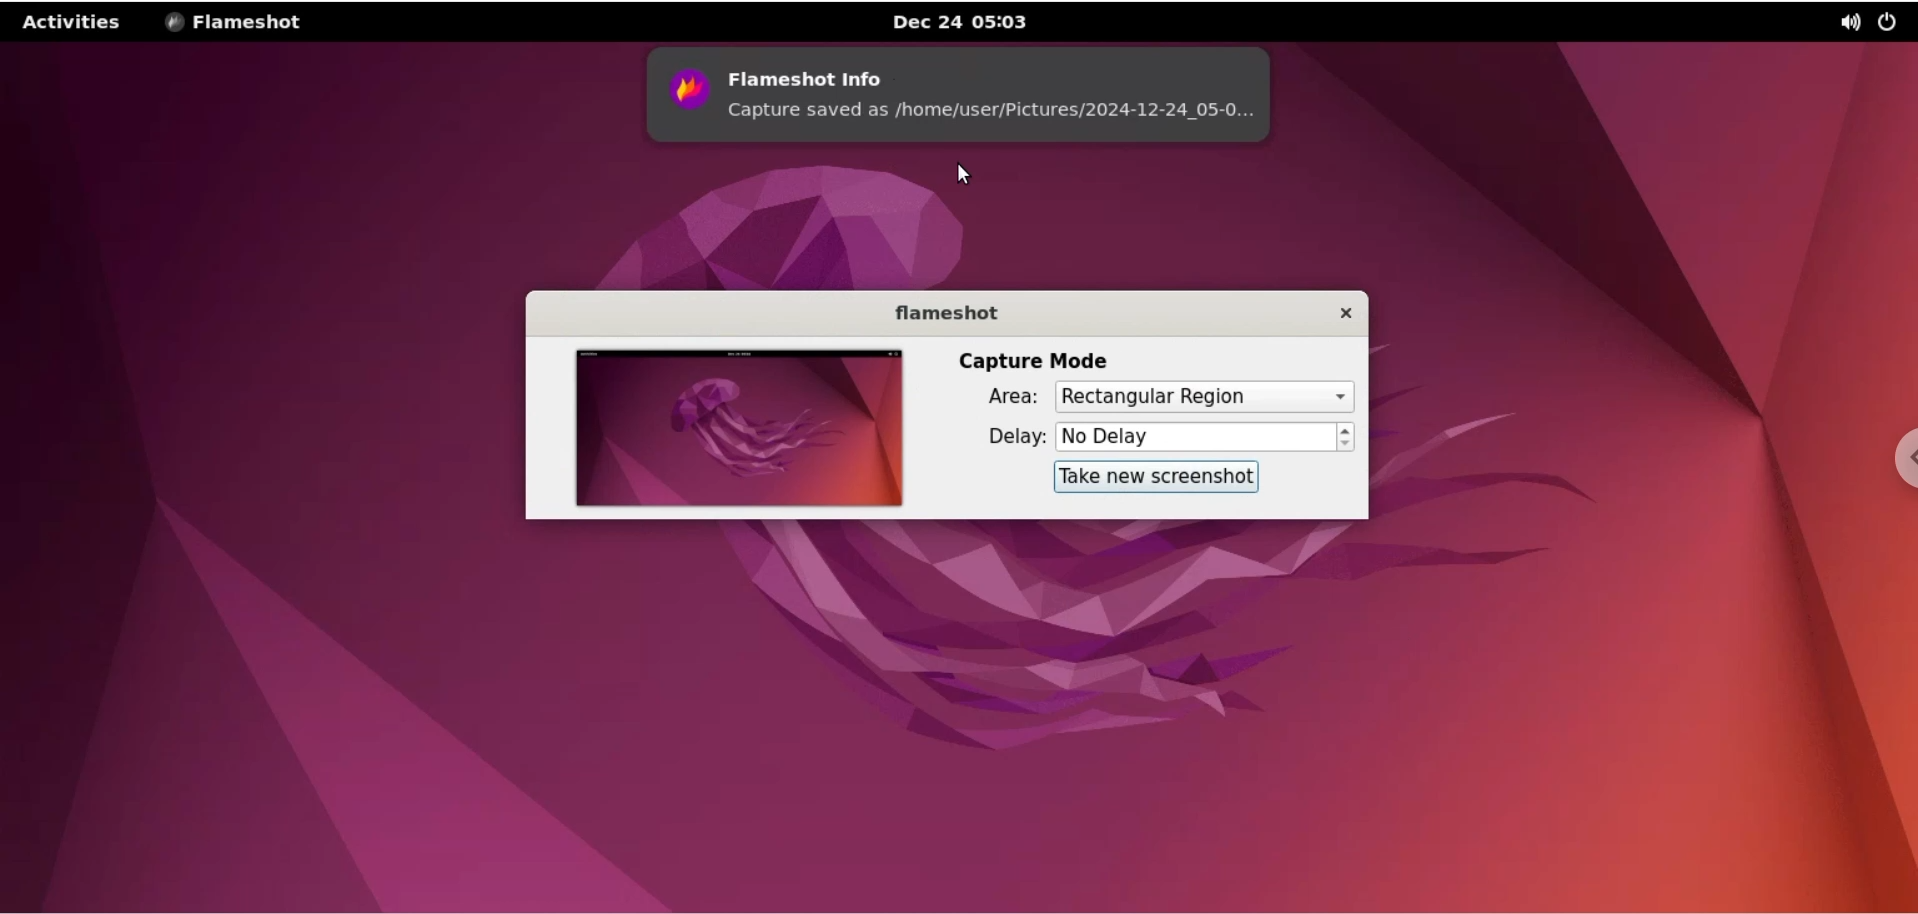 This screenshot has height=914, width=1918. I want to click on increment or decrement delay, so click(1347, 436).